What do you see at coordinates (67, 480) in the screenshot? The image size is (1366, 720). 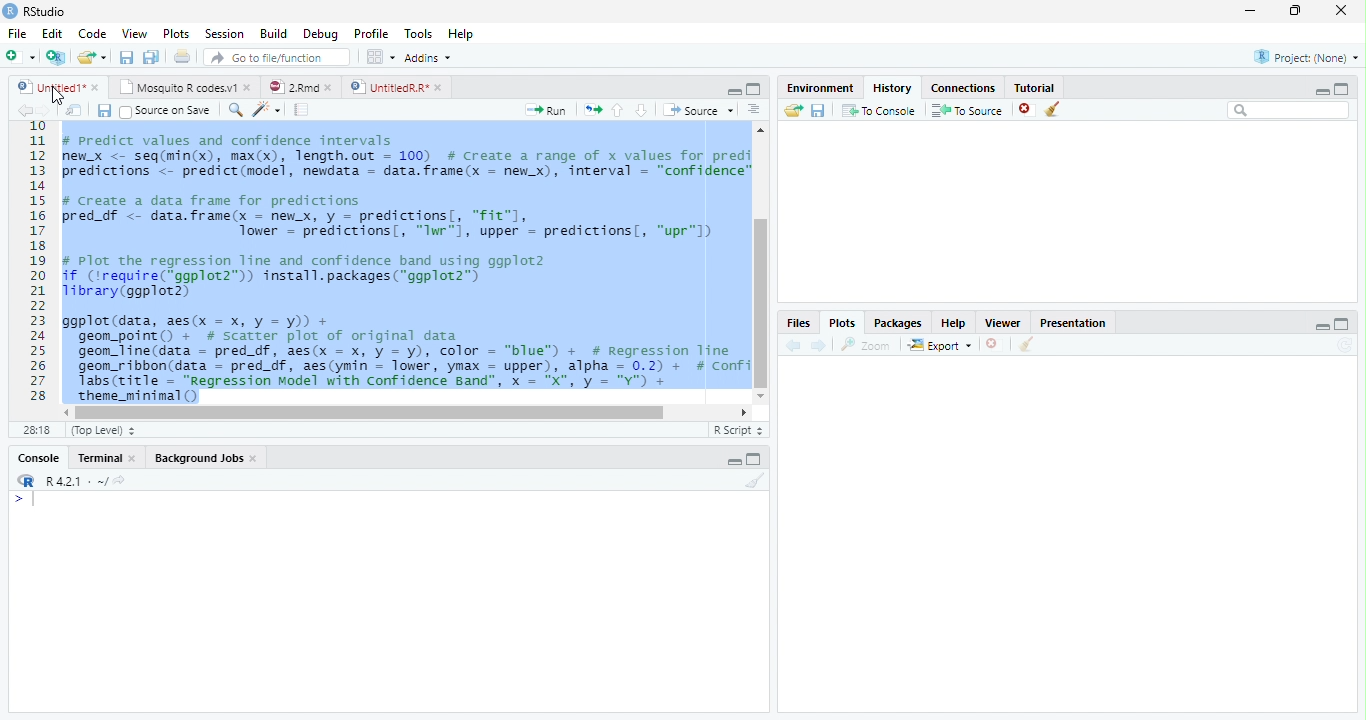 I see `R 4.2.1` at bounding box center [67, 480].